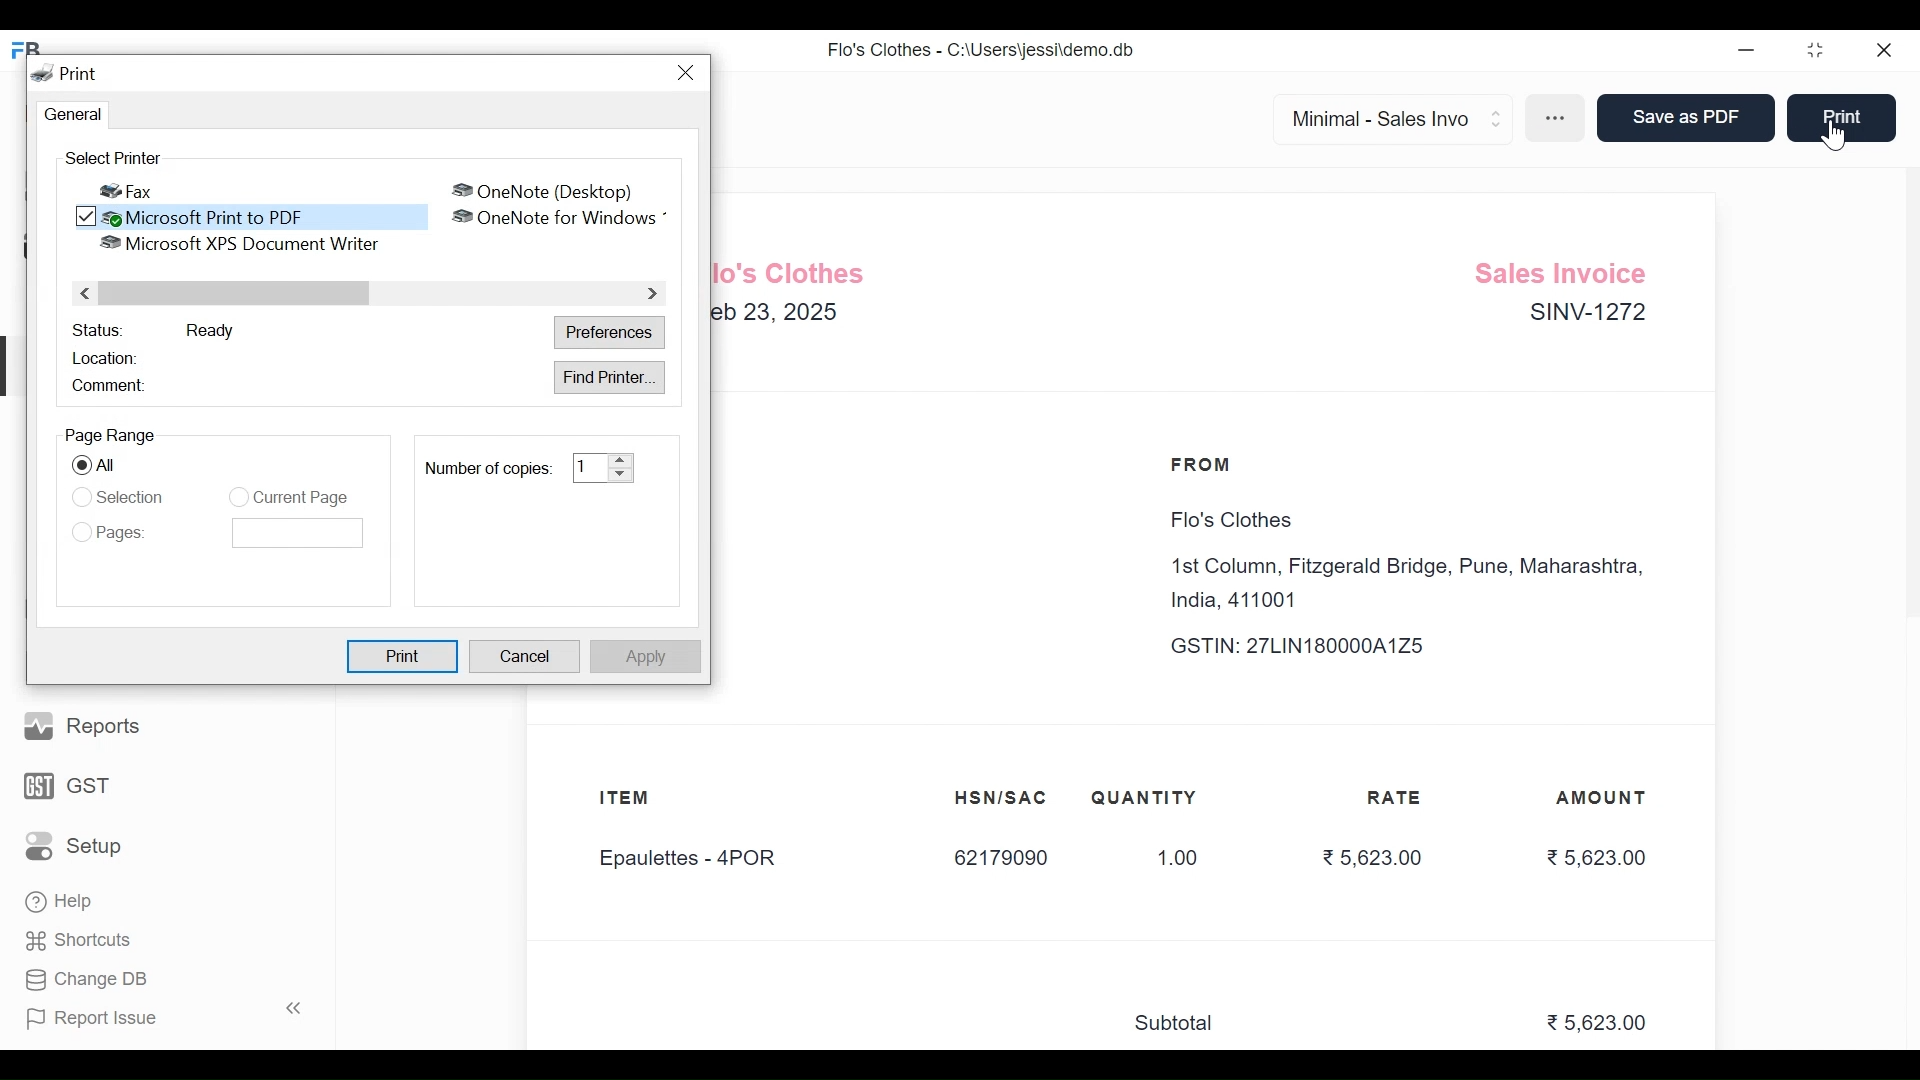 The height and width of the screenshot is (1080, 1920). Describe the element at coordinates (1567, 270) in the screenshot. I see `Sales Invoice` at that location.